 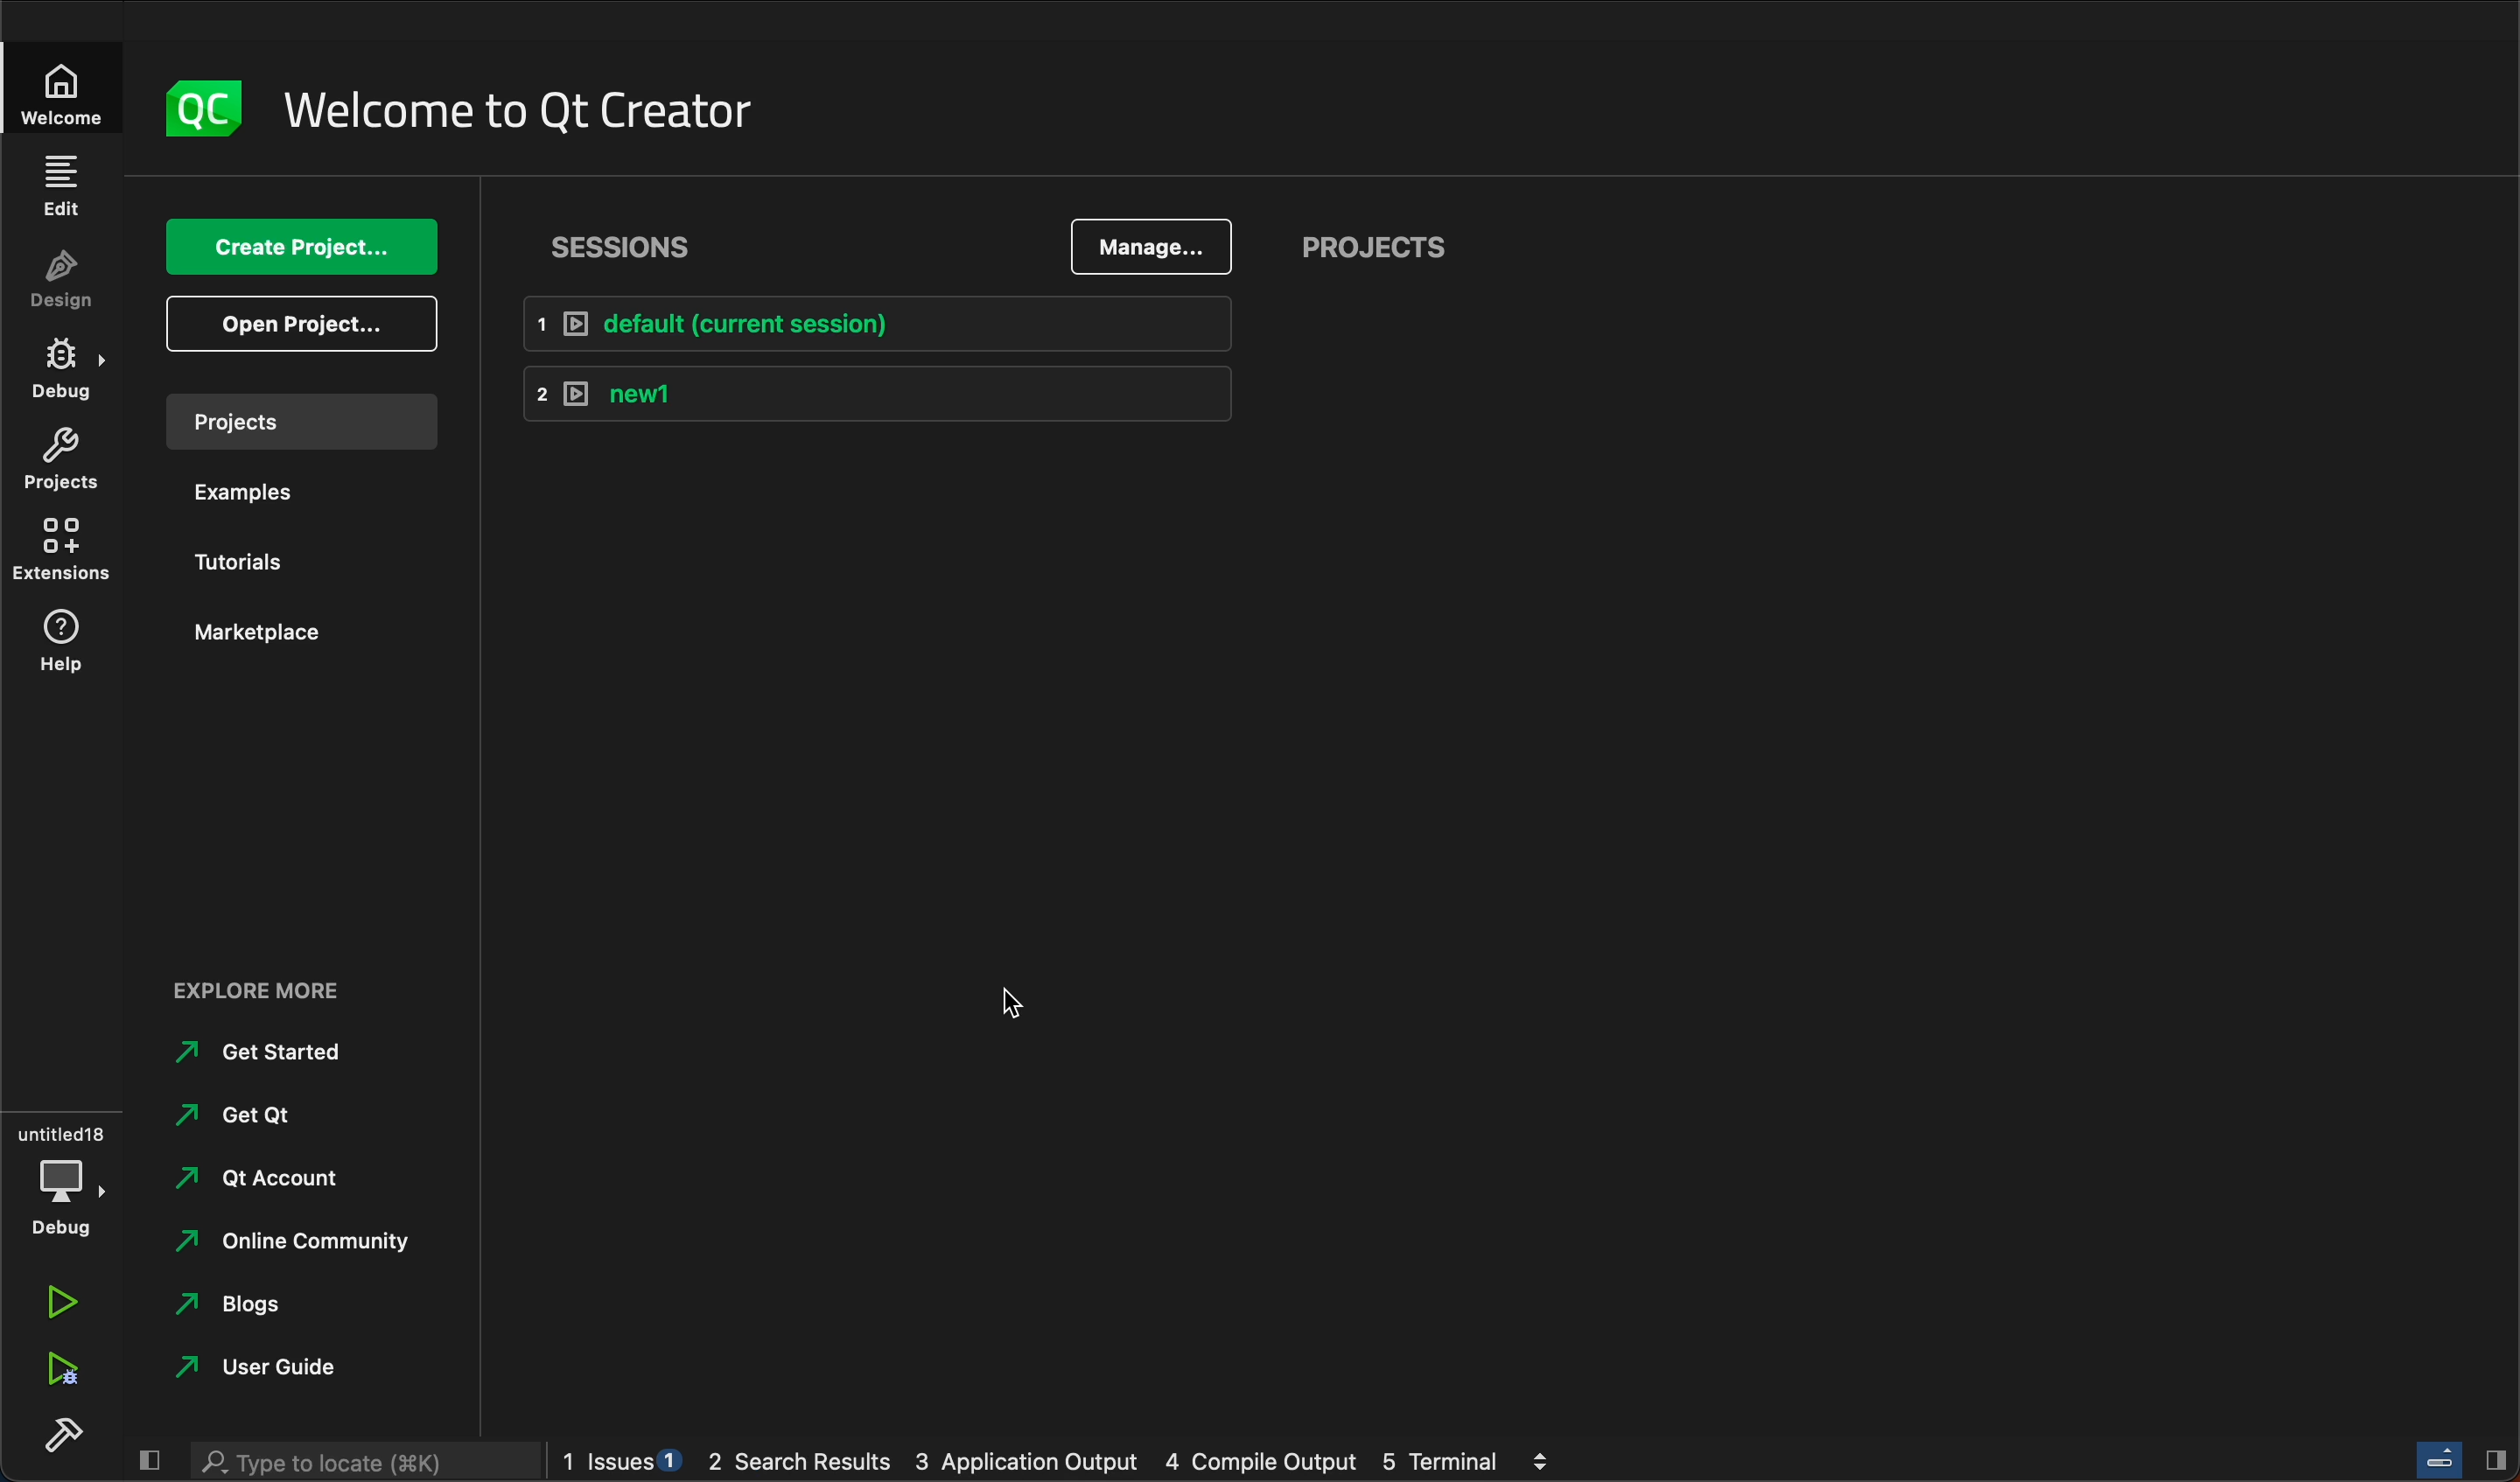 I want to click on explore, so click(x=270, y=991).